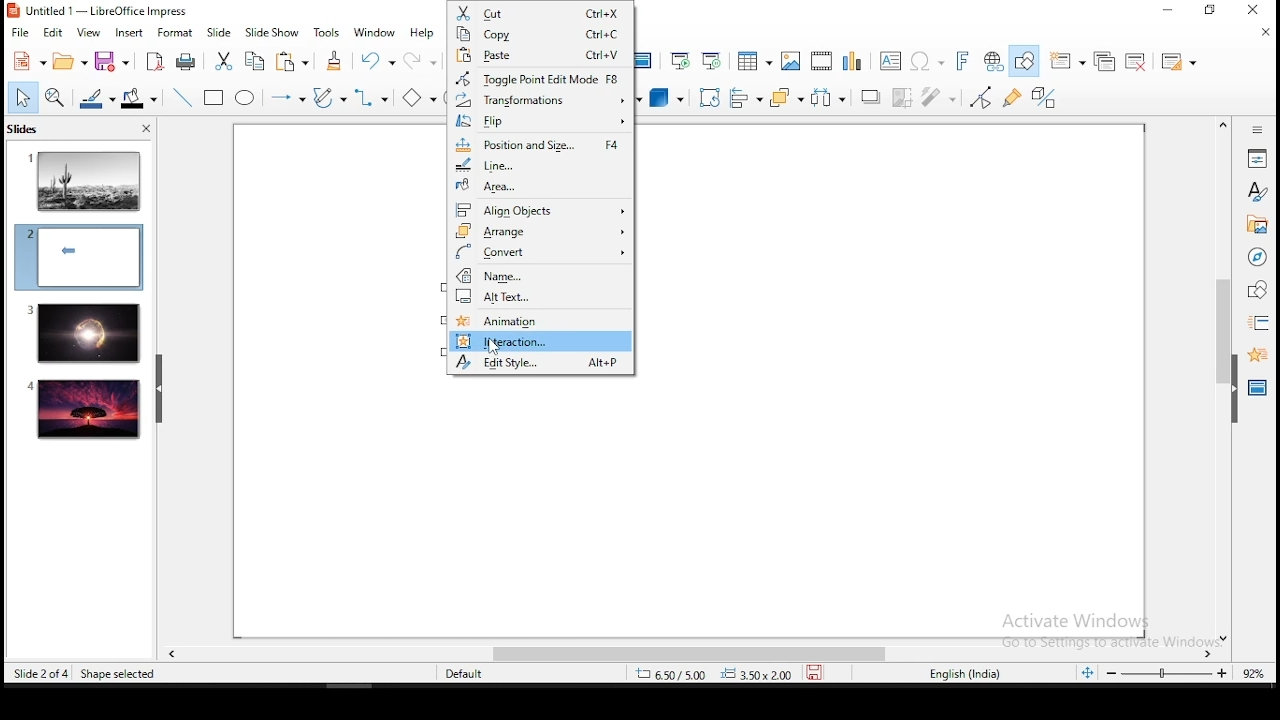 The image size is (1280, 720). I want to click on window name, so click(100, 10).